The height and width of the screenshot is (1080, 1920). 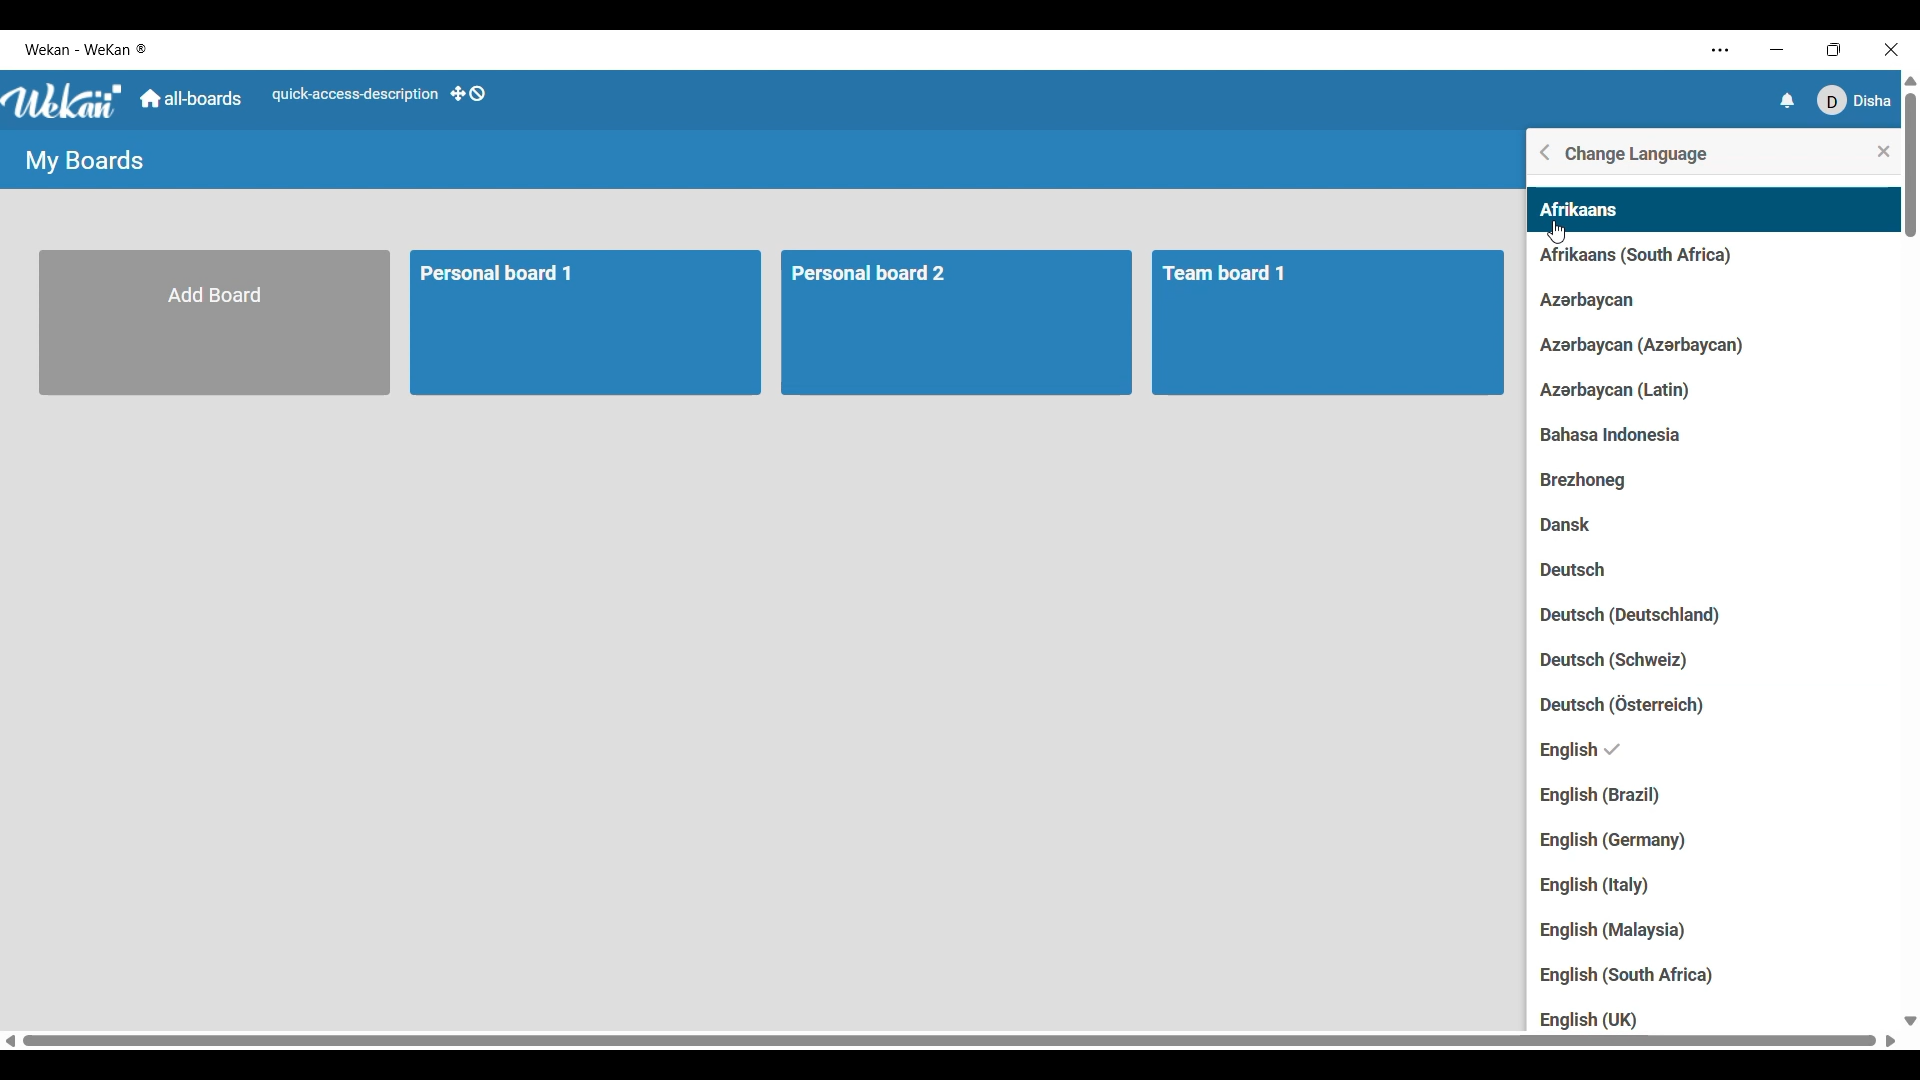 I want to click on My Boards, so click(x=84, y=161).